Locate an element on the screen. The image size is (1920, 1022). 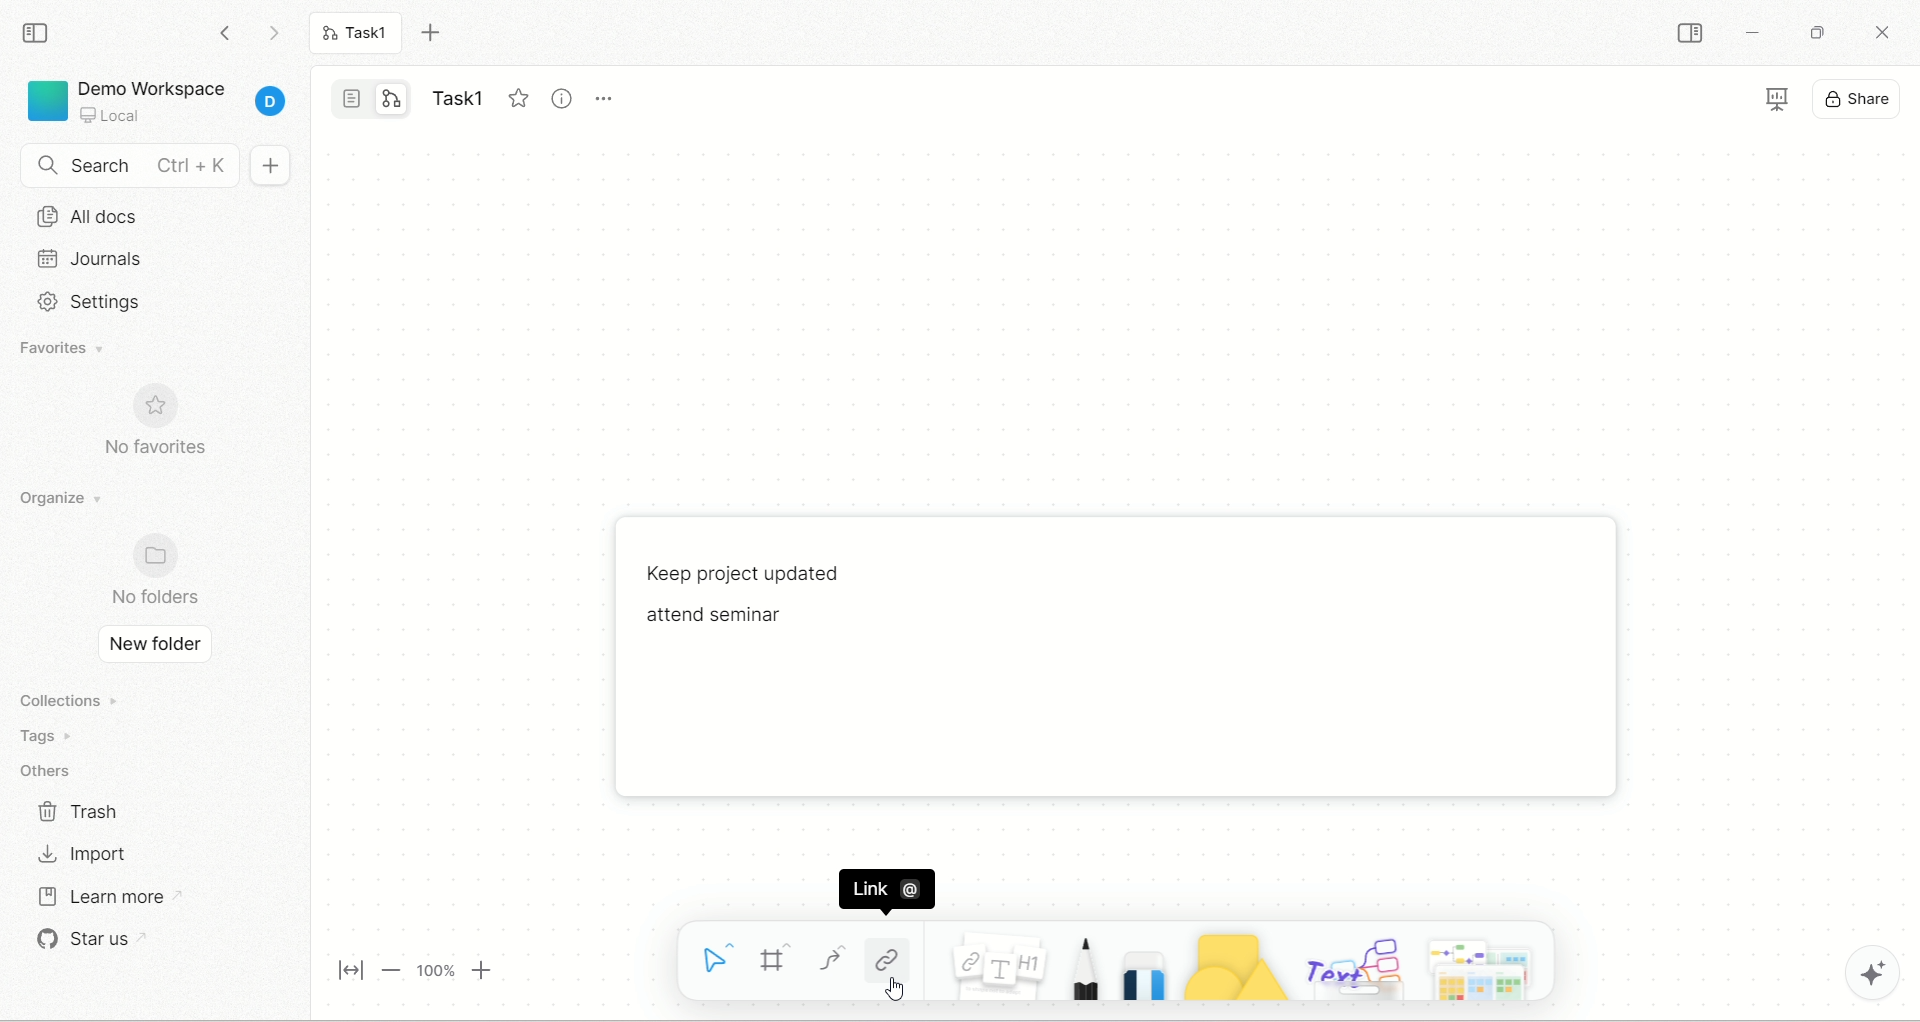
favorites is located at coordinates (79, 350).